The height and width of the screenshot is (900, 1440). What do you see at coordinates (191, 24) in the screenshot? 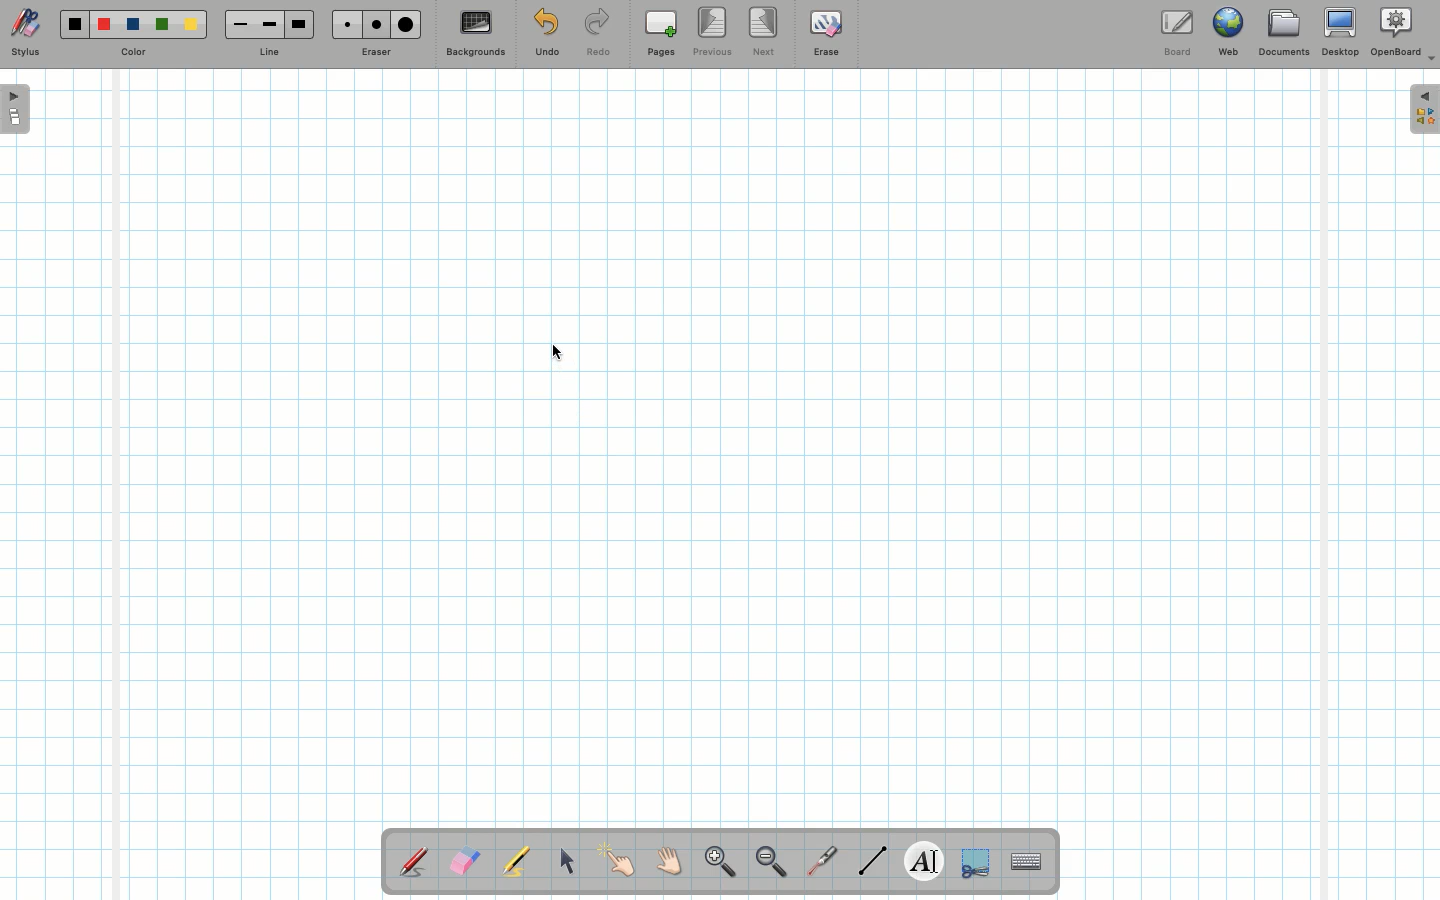
I see `Yellow` at bounding box center [191, 24].